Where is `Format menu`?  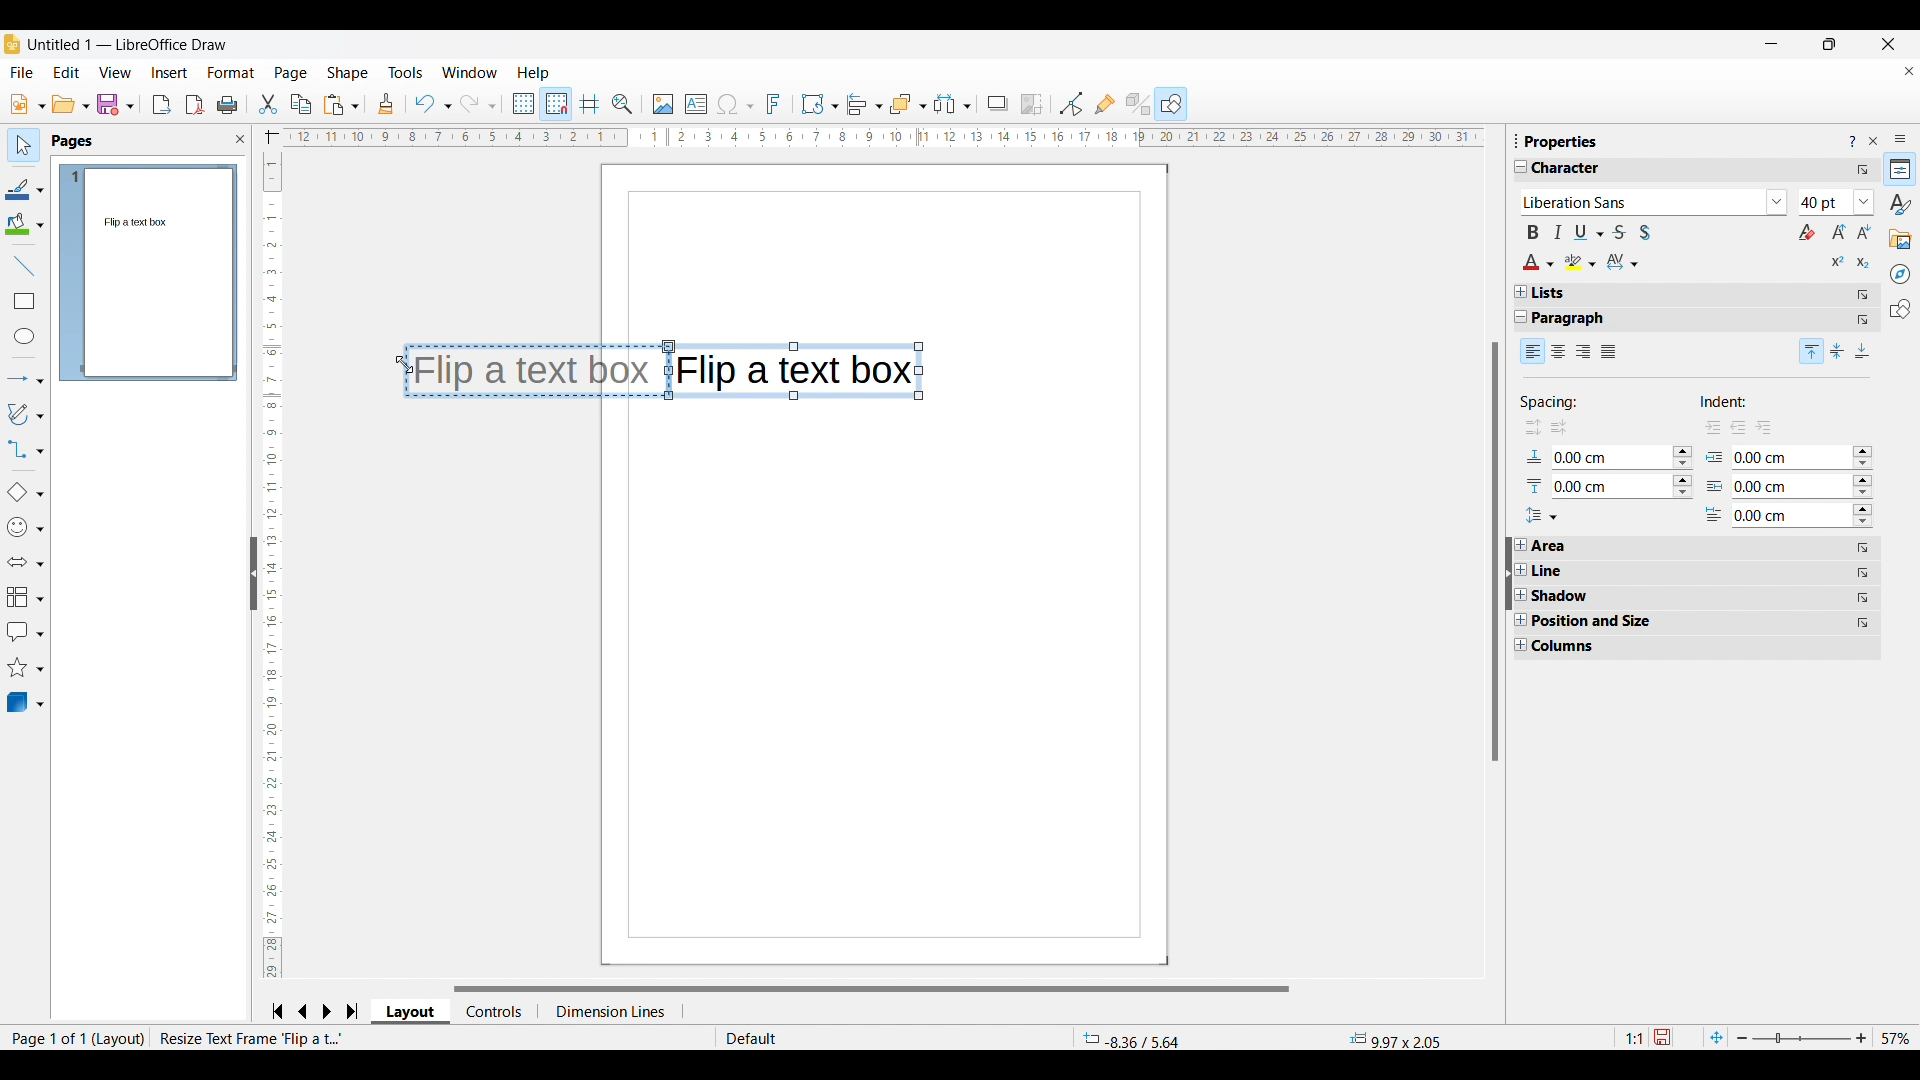 Format menu is located at coordinates (232, 73).